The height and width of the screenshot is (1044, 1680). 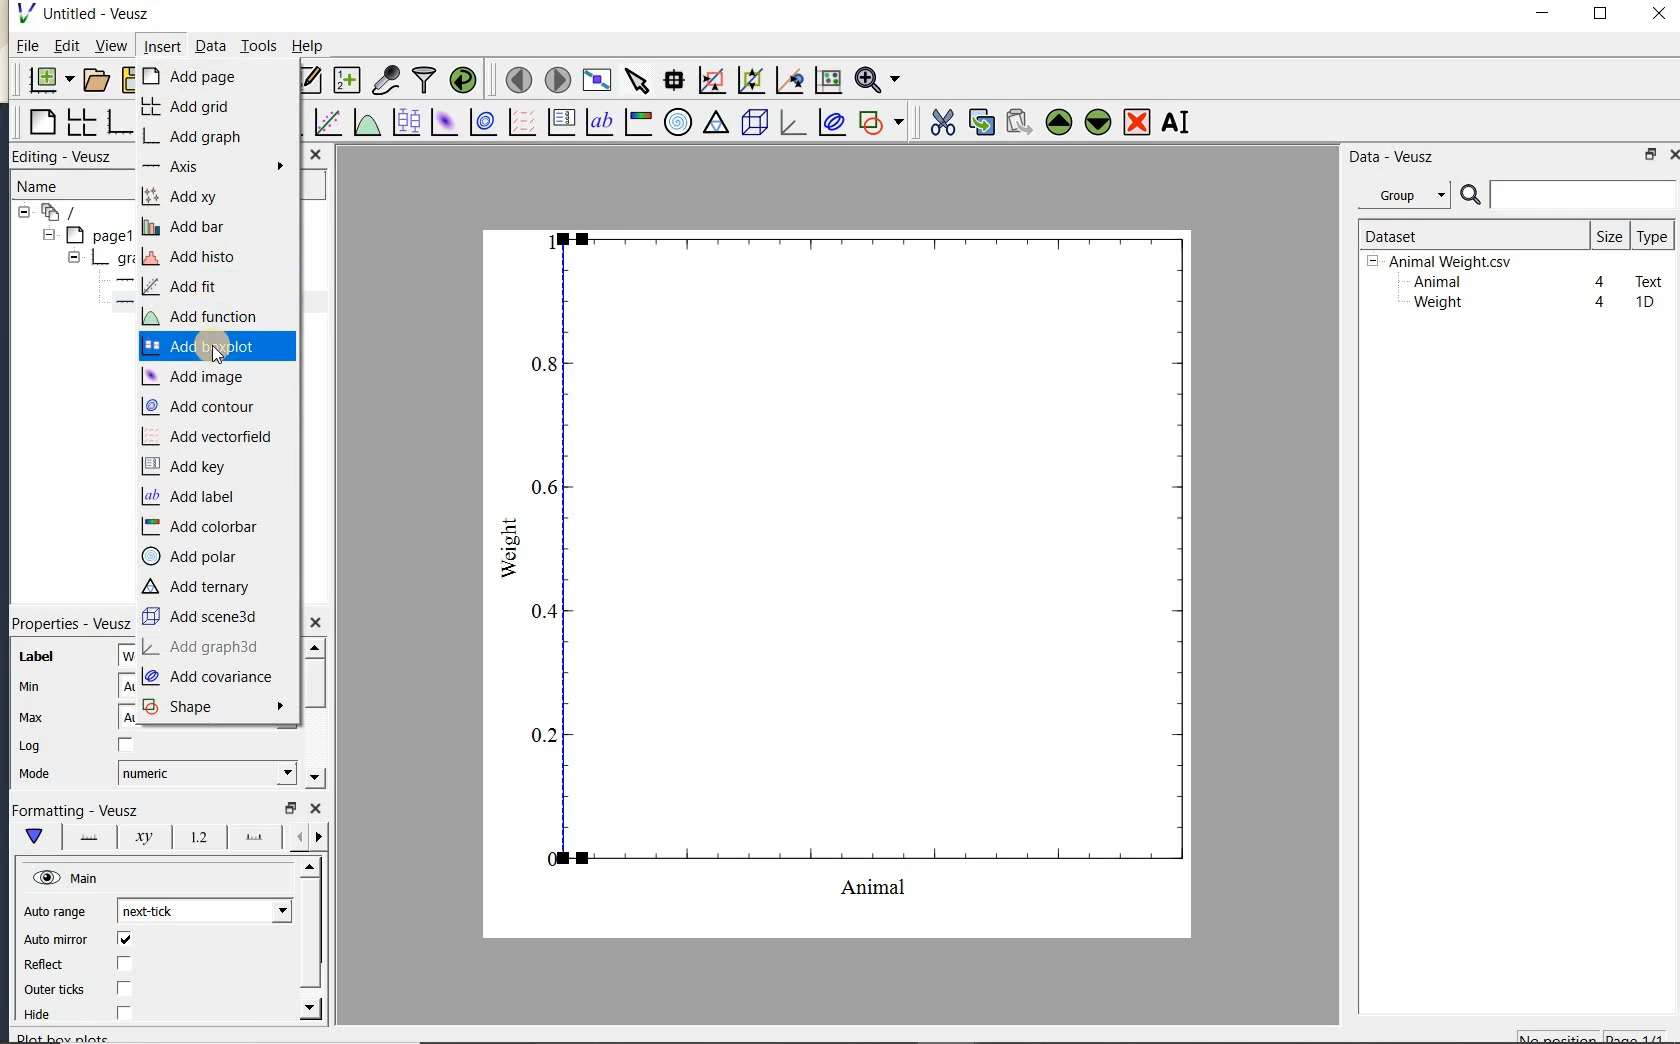 I want to click on blank page, so click(x=40, y=123).